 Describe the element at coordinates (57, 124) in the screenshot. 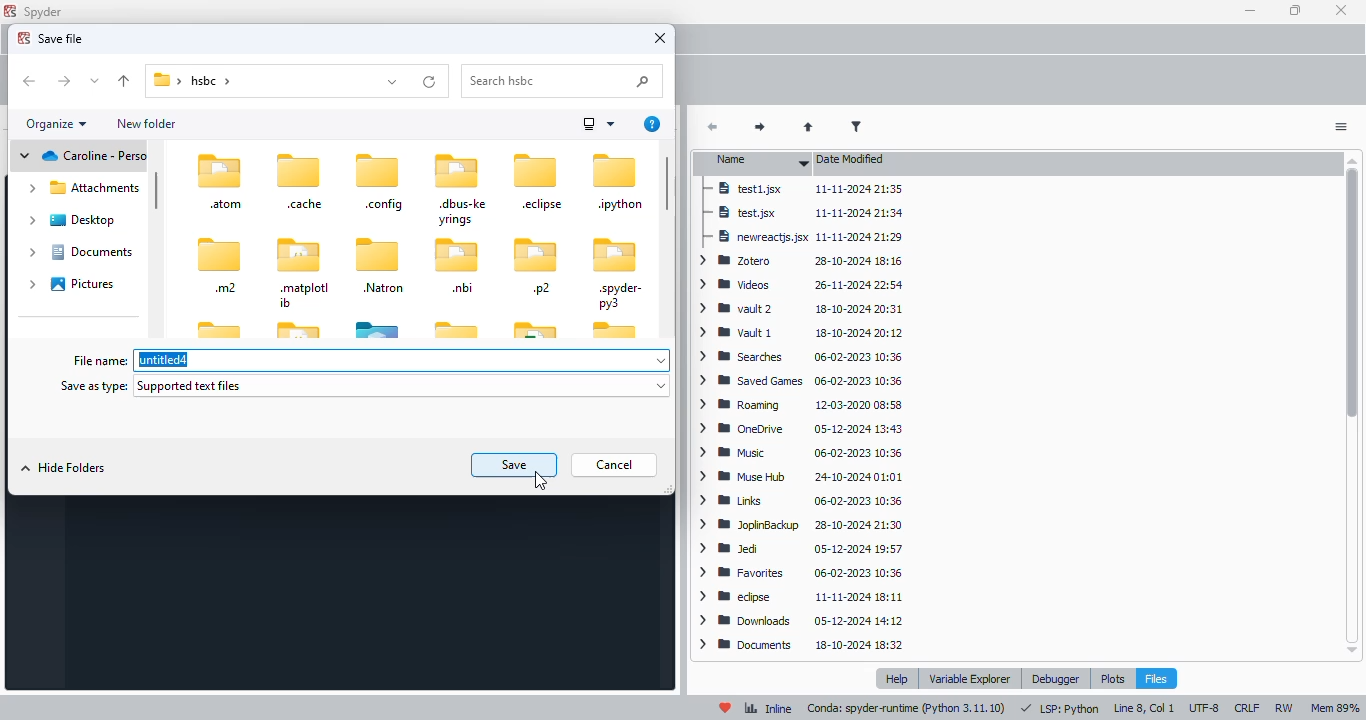

I see `organize` at that location.